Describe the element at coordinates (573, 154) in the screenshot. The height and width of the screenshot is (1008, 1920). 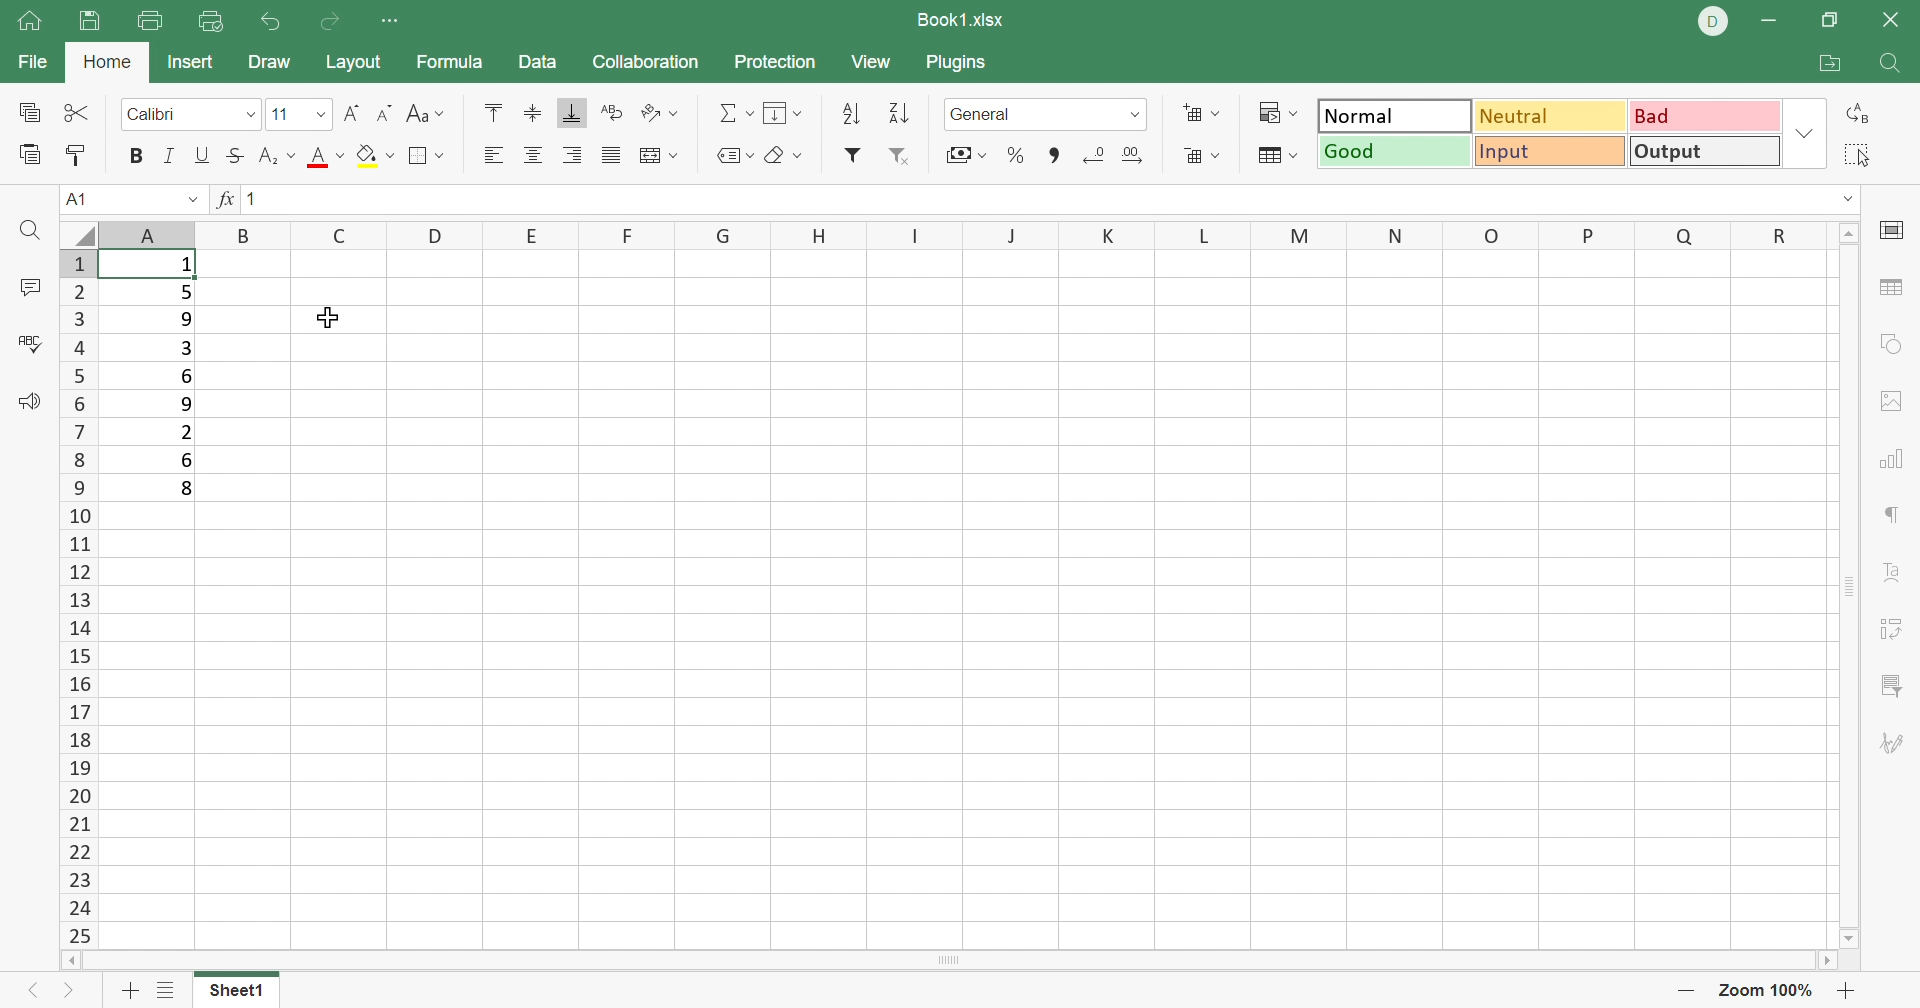
I see `Align Right` at that location.